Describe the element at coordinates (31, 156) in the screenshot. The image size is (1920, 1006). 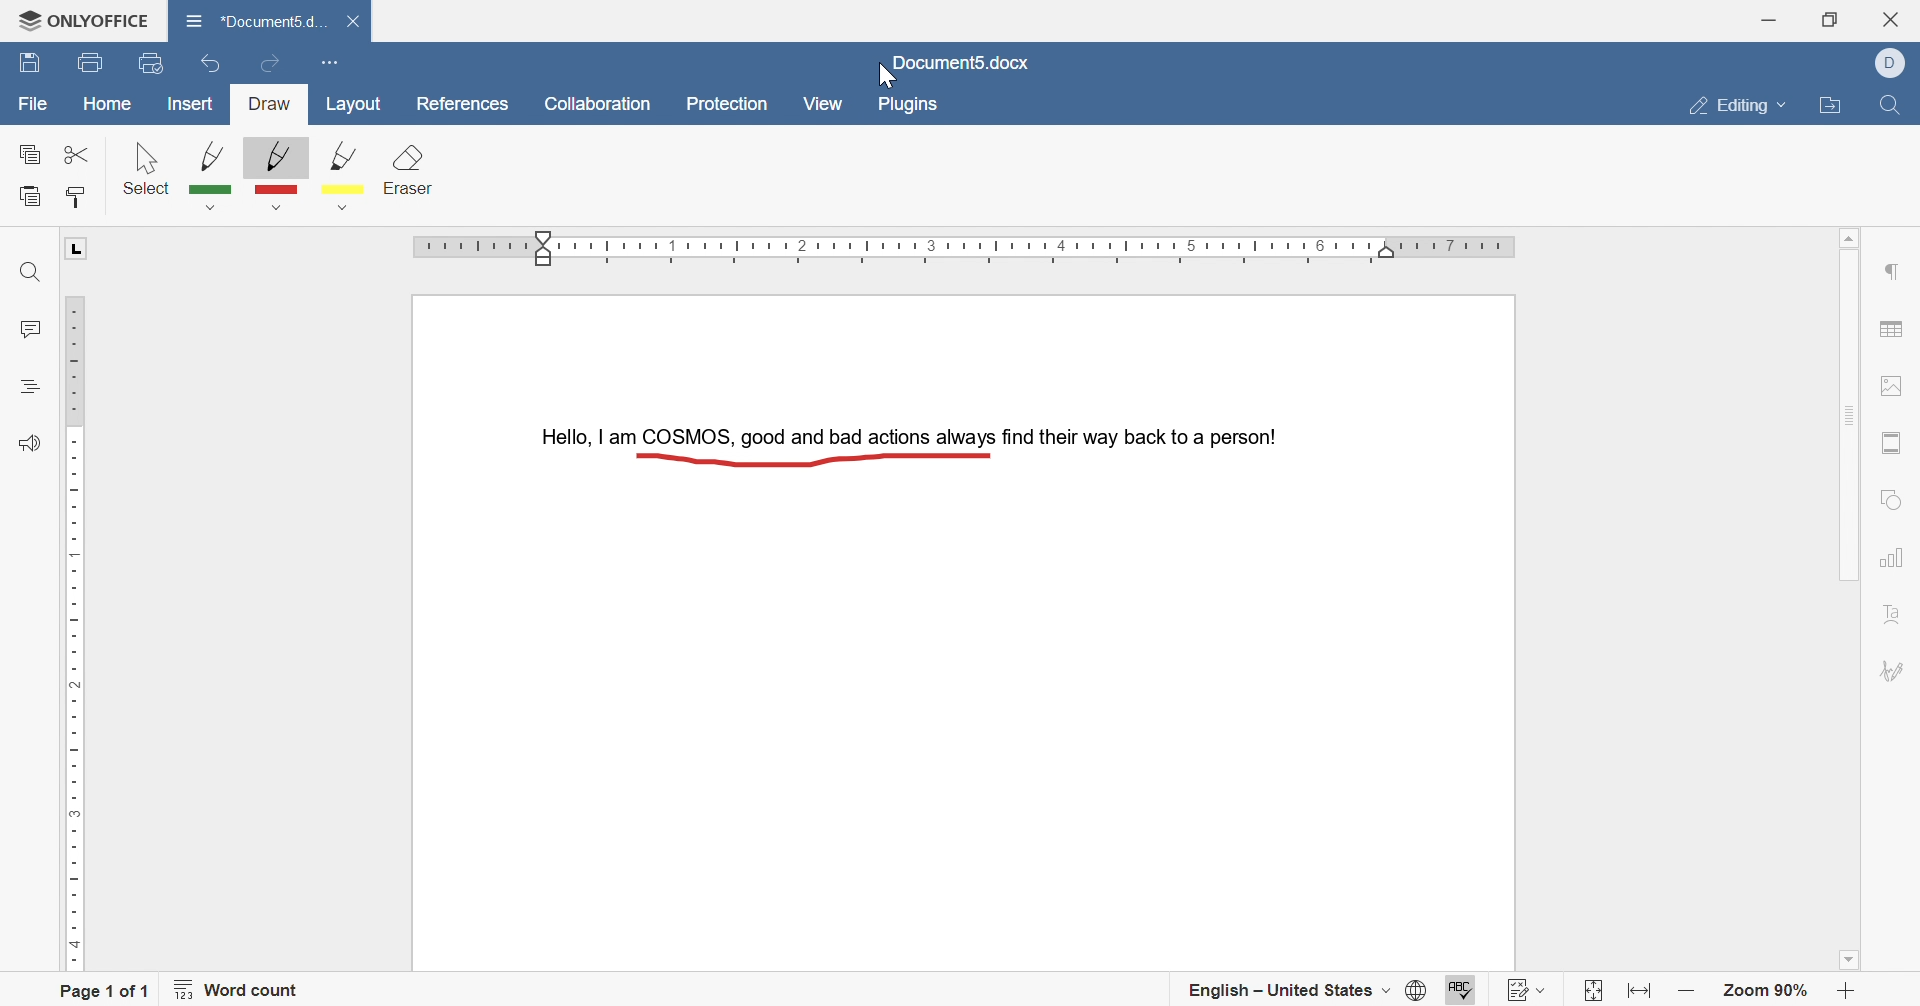
I see `copy` at that location.